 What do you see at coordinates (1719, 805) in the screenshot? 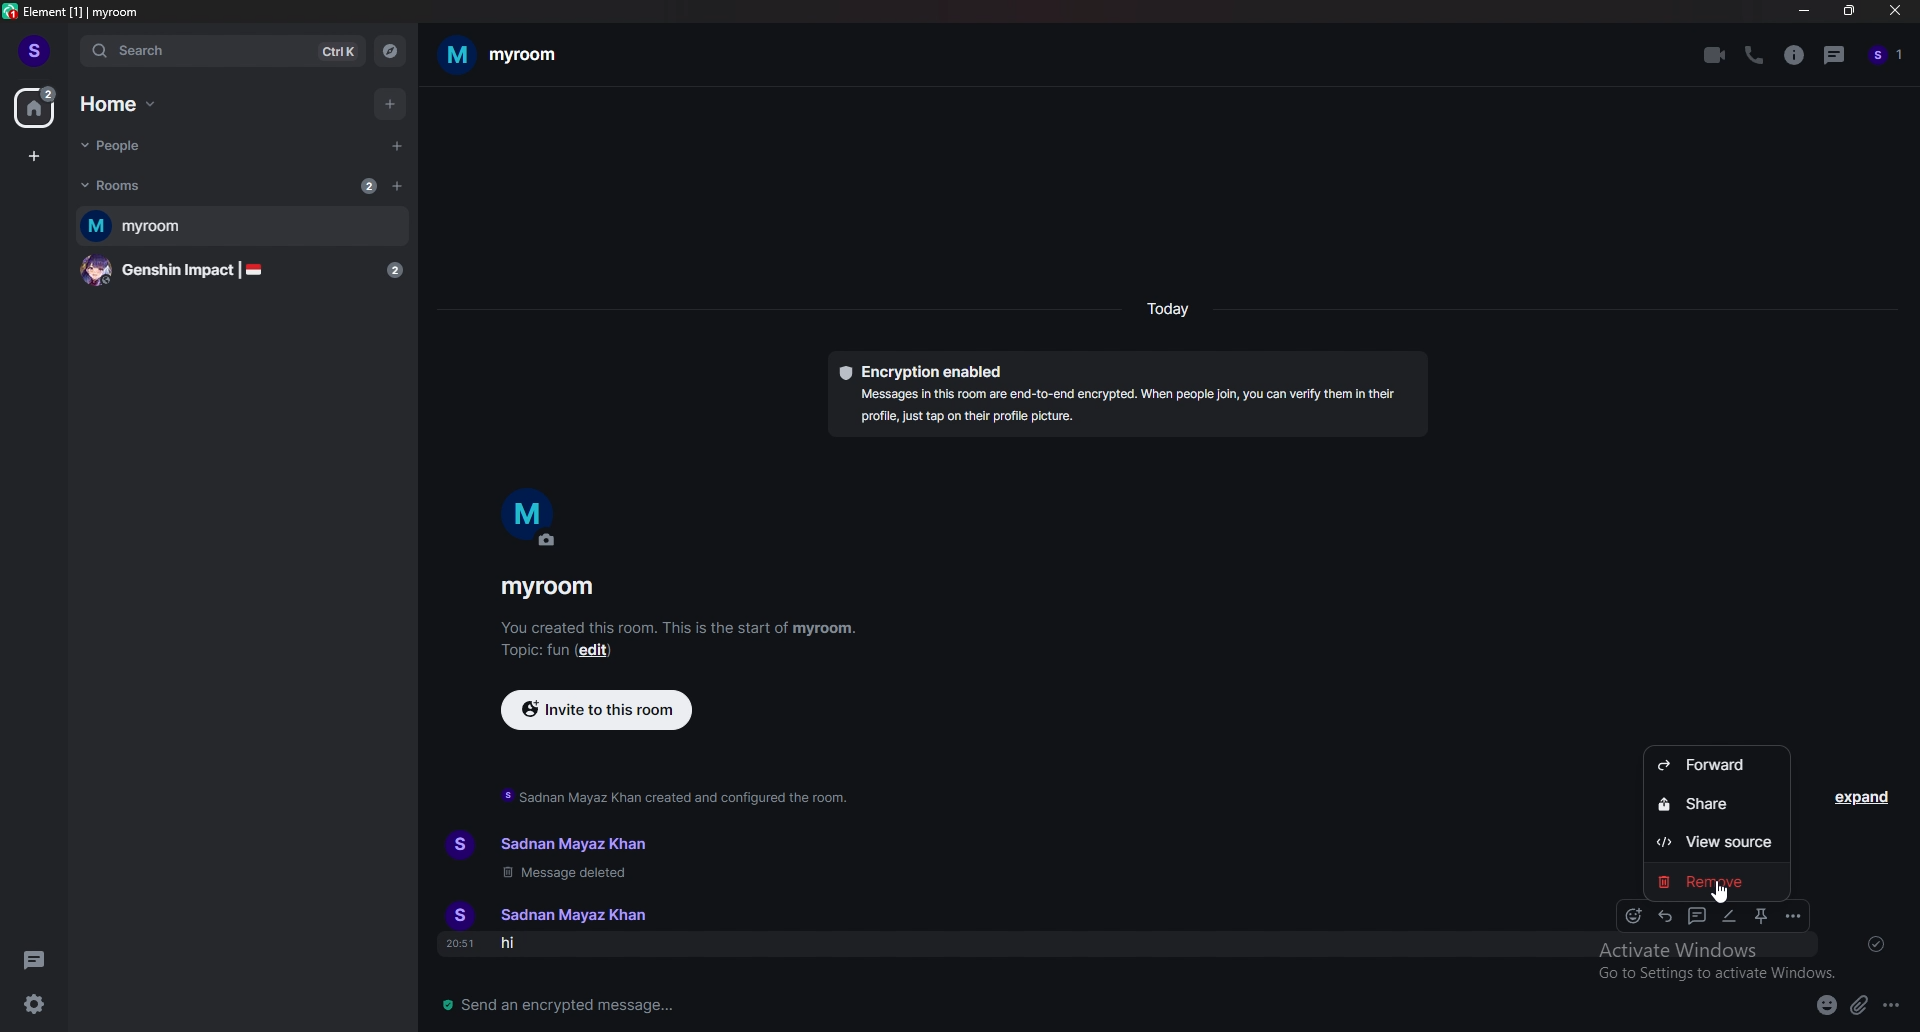
I see `share` at bounding box center [1719, 805].